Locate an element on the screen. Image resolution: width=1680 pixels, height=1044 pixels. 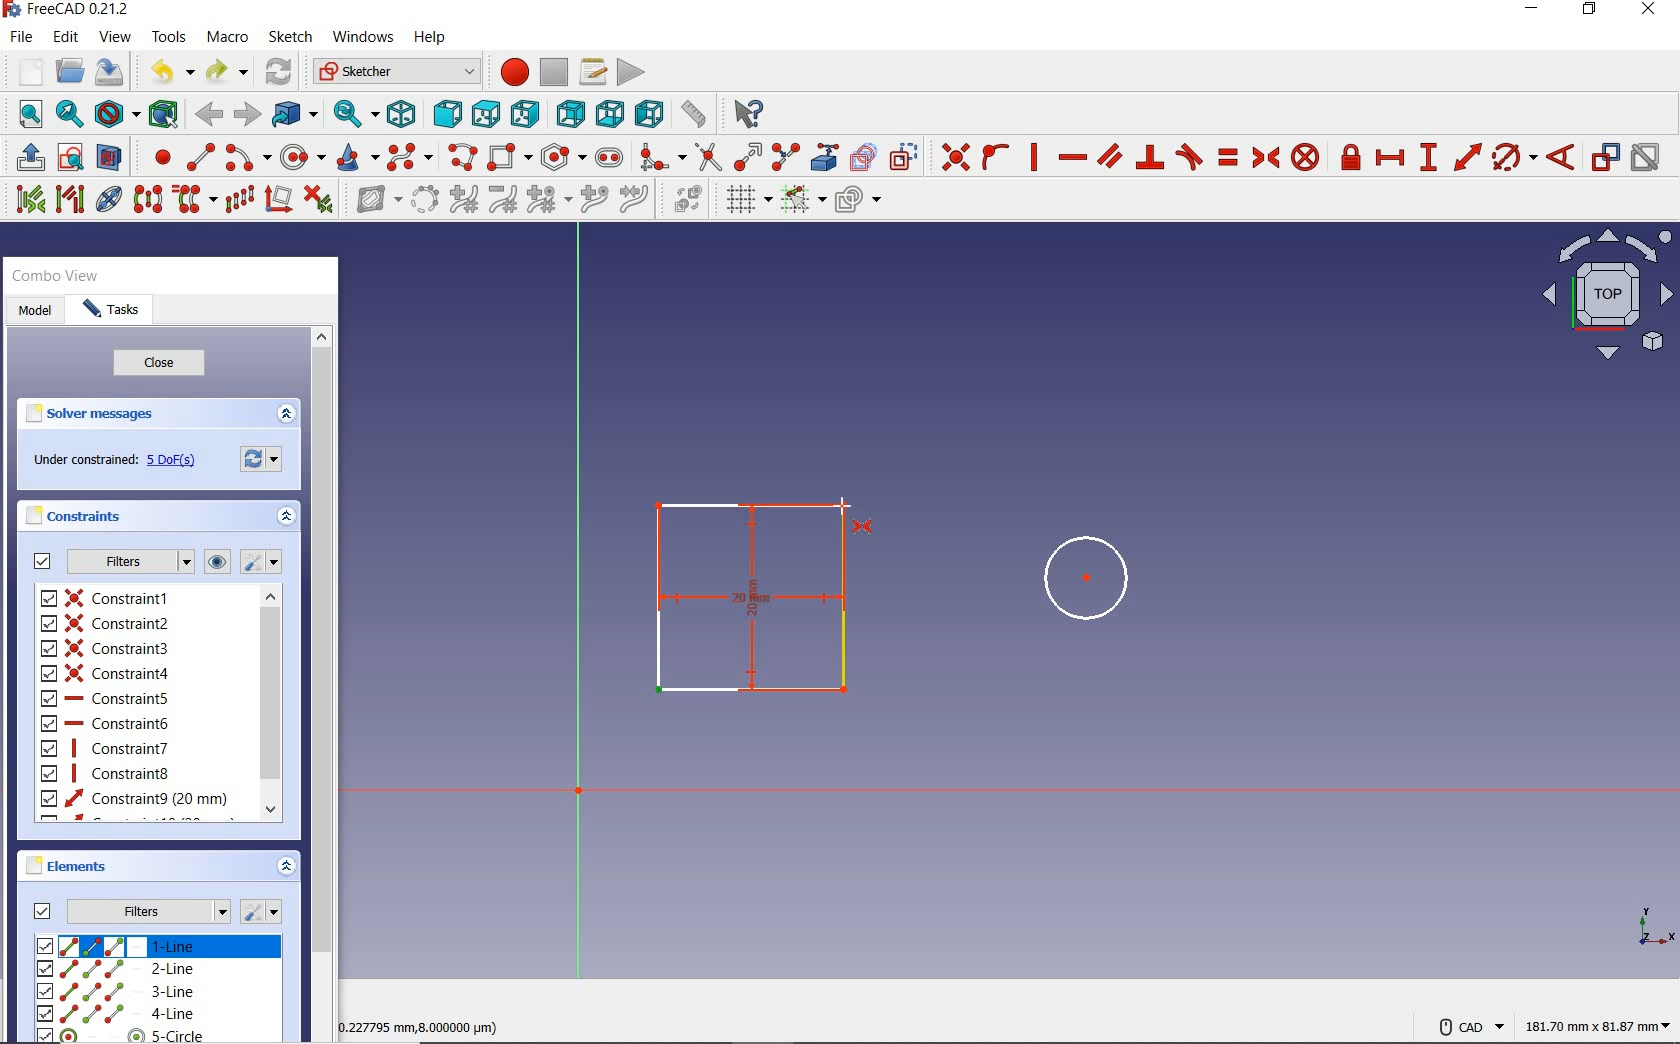
isometric is located at coordinates (402, 116).